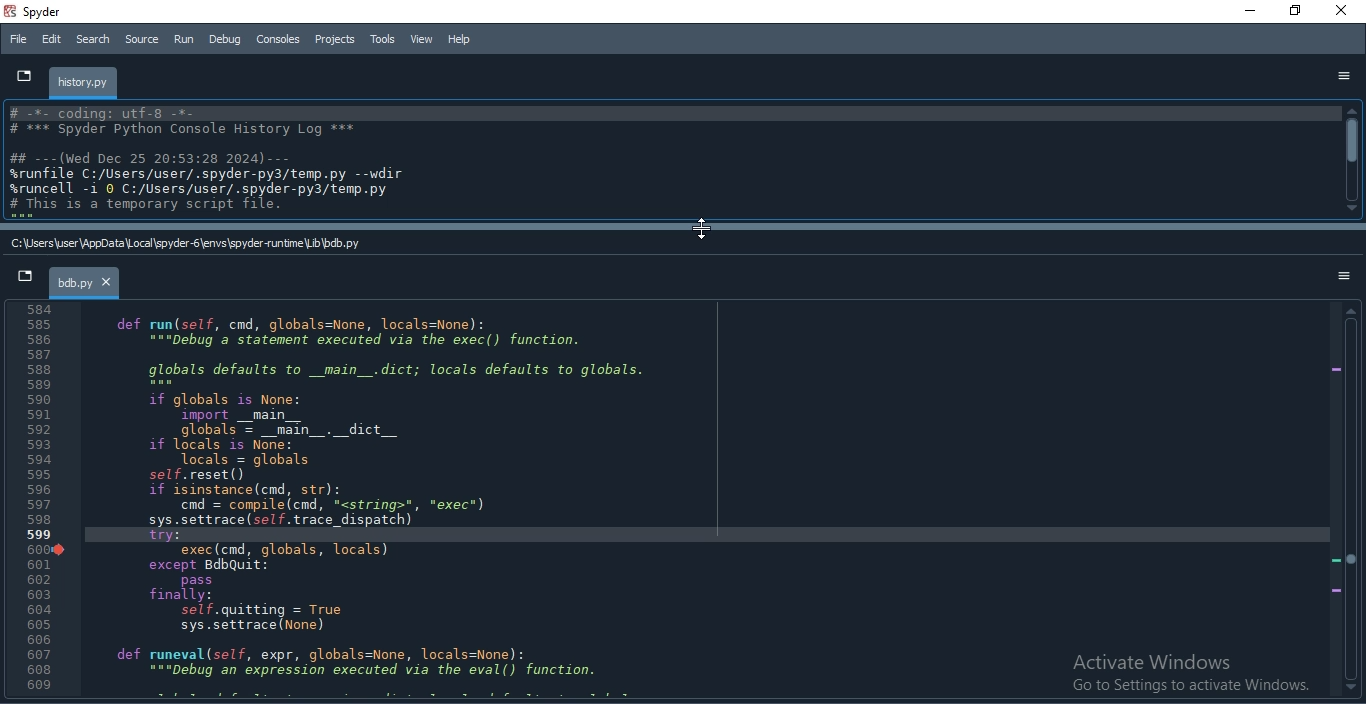 The image size is (1366, 704). Describe the element at coordinates (26, 280) in the screenshot. I see `dropdown` at that location.